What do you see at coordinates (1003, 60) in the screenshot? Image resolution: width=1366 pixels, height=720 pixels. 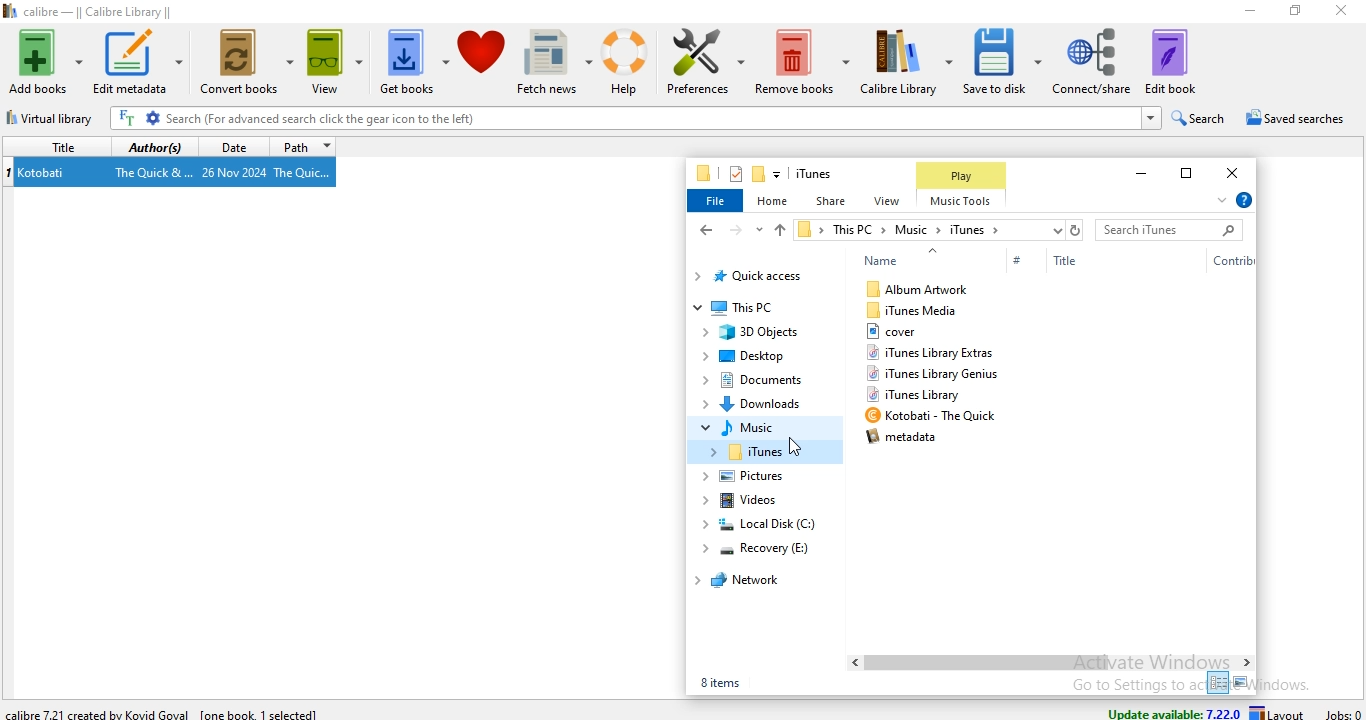 I see `save to disk` at bounding box center [1003, 60].